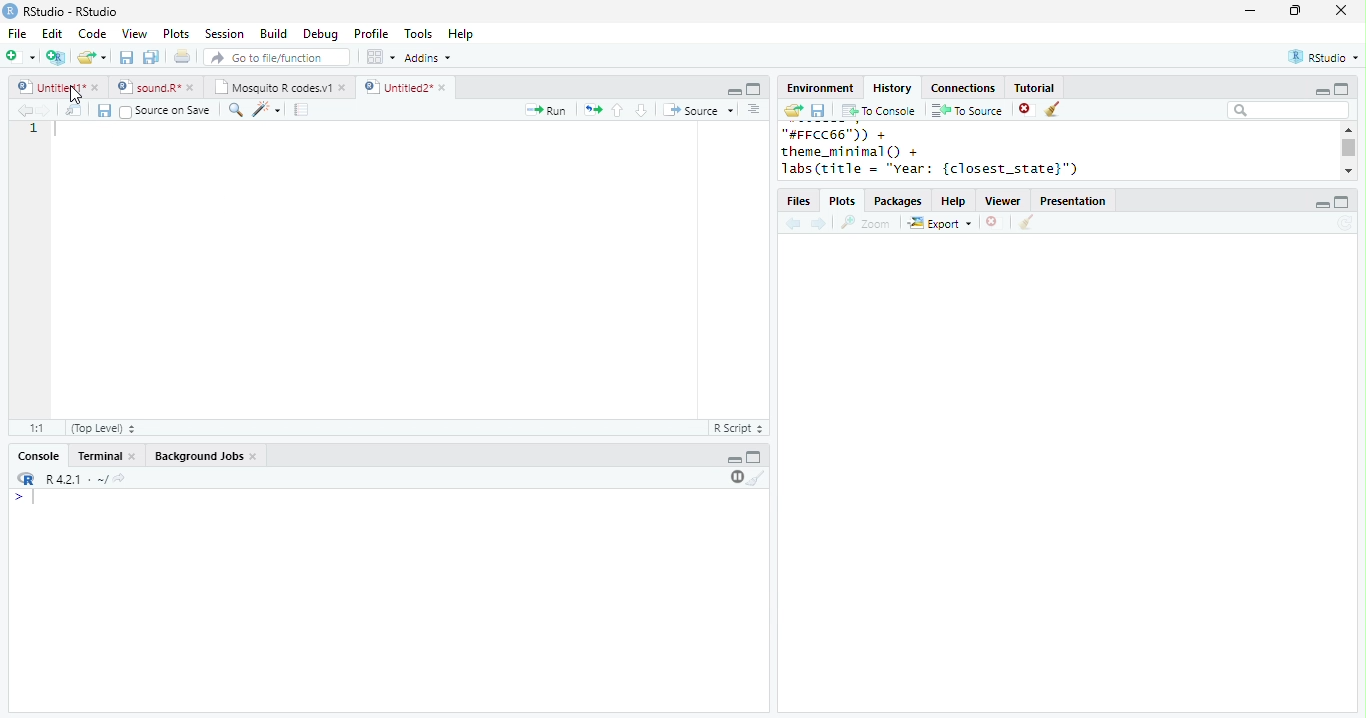  I want to click on help, so click(954, 202).